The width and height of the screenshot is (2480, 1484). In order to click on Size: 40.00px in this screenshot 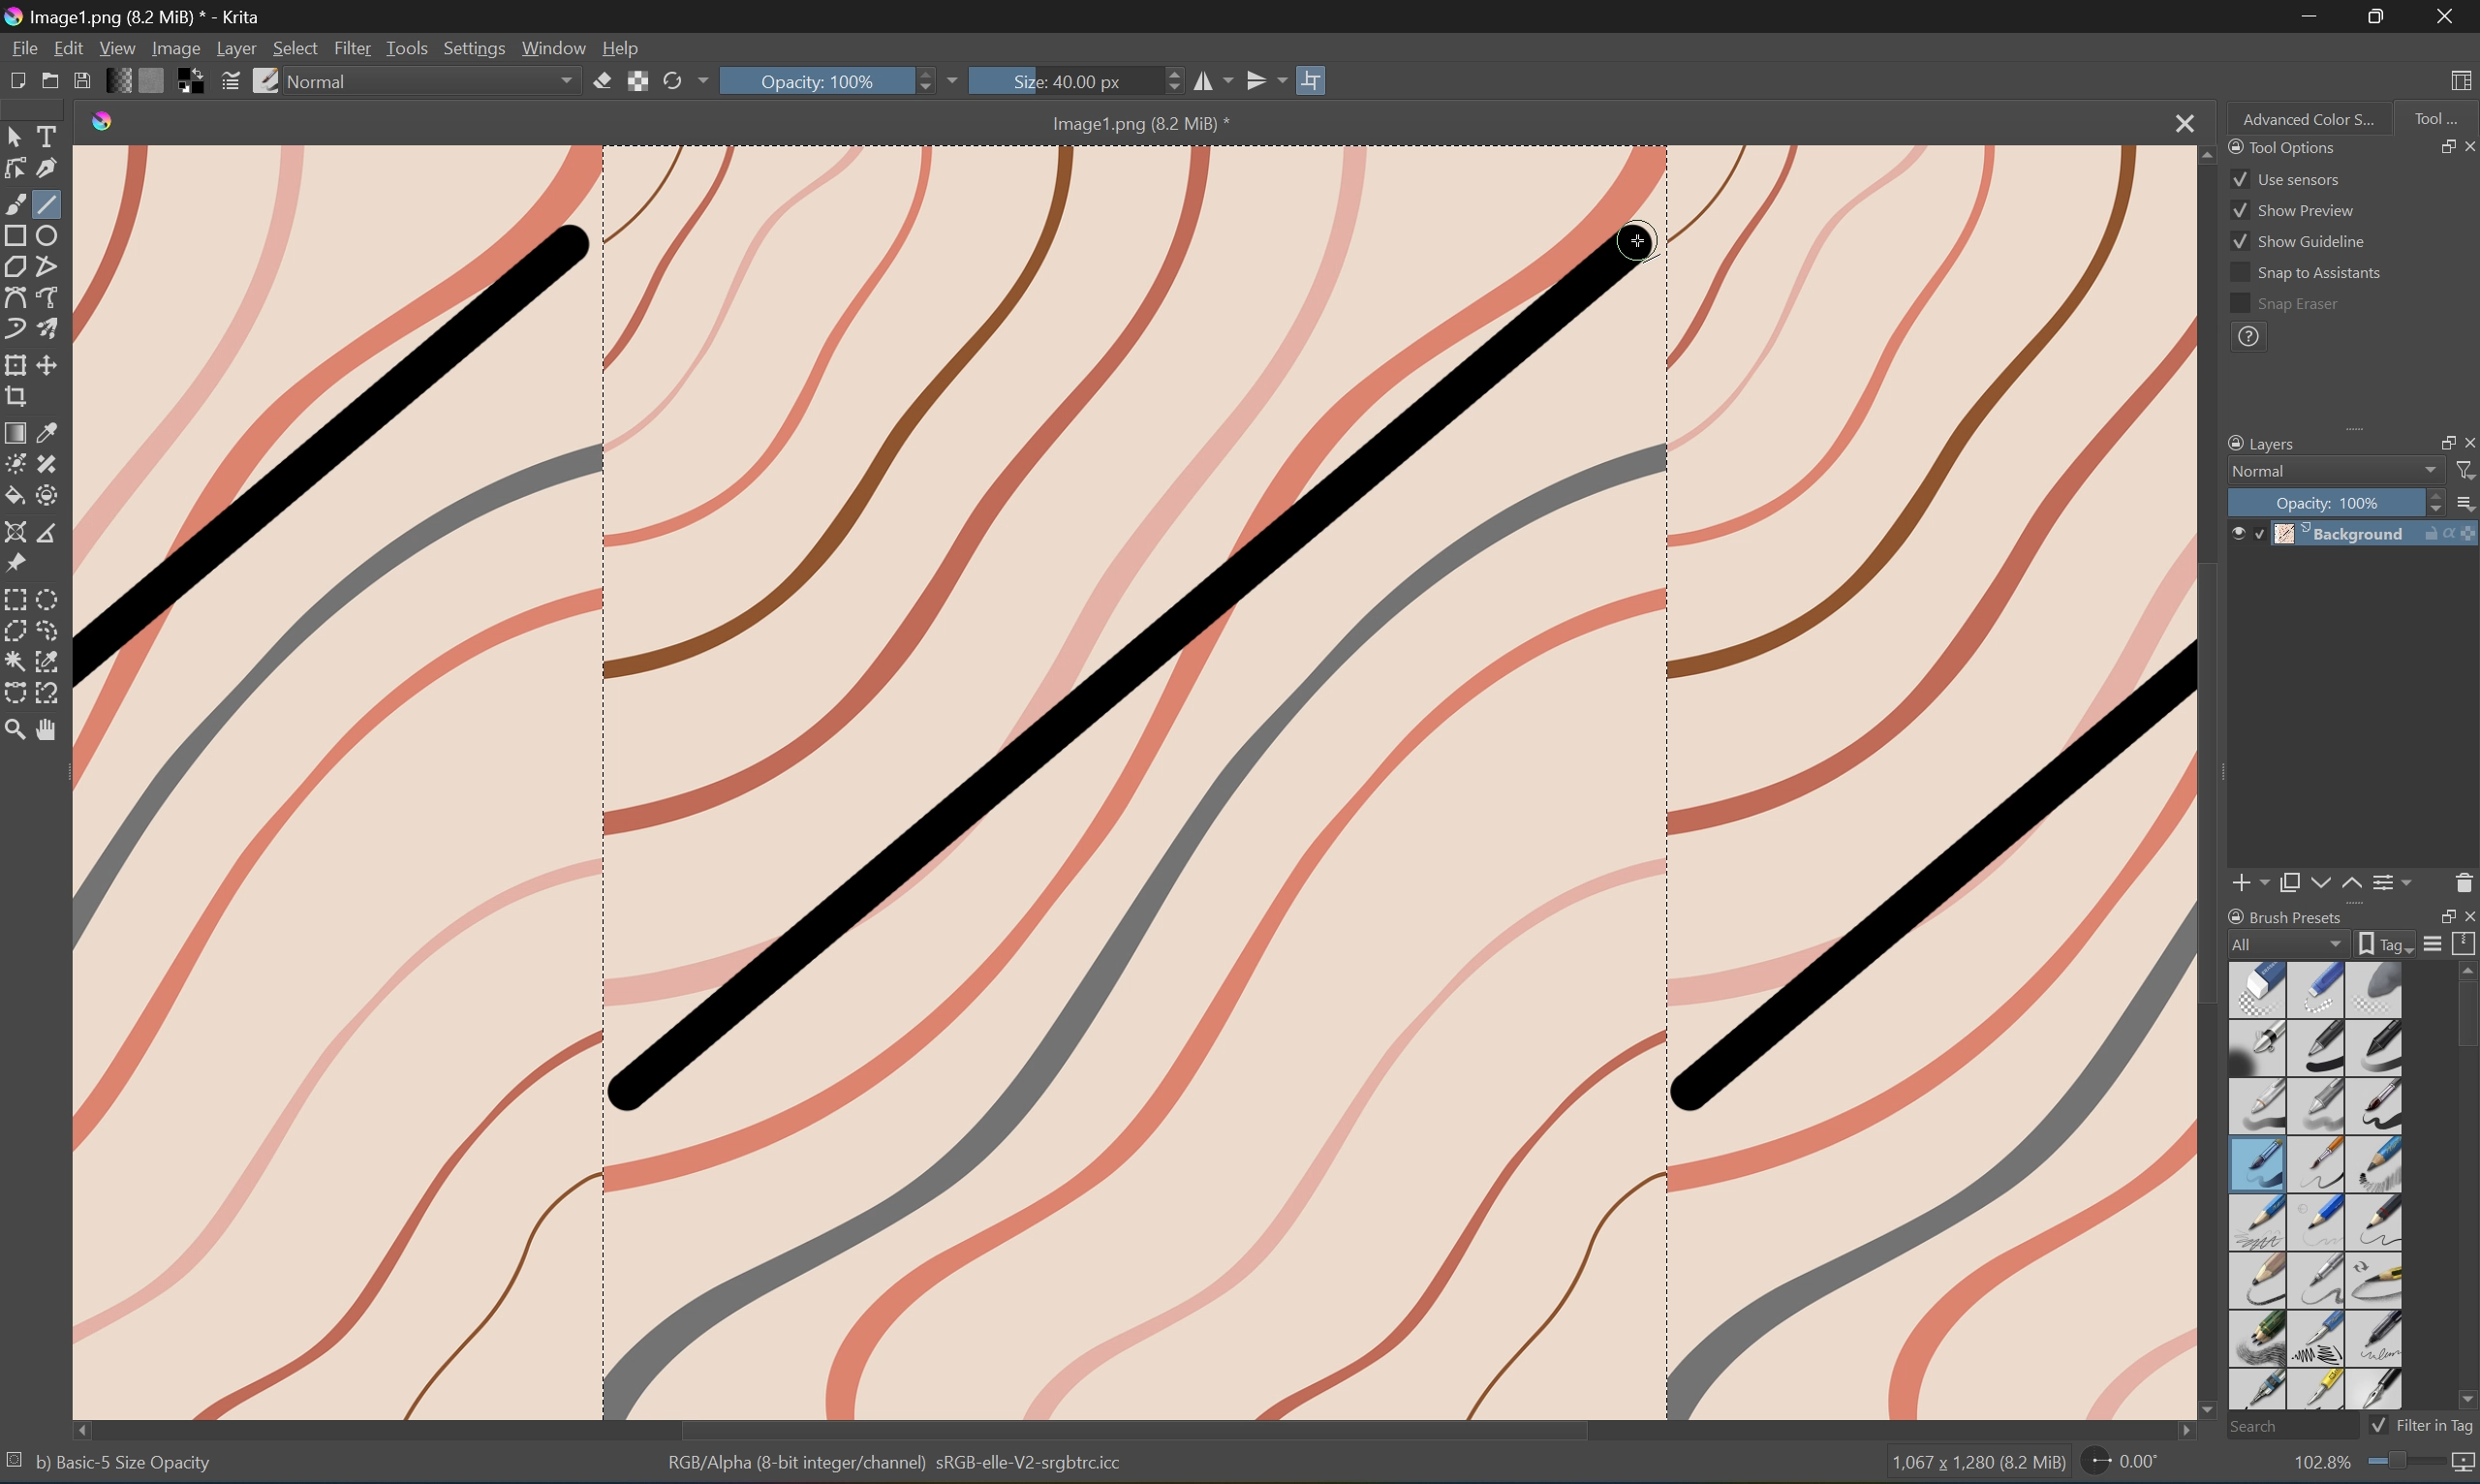, I will do `click(1063, 81)`.